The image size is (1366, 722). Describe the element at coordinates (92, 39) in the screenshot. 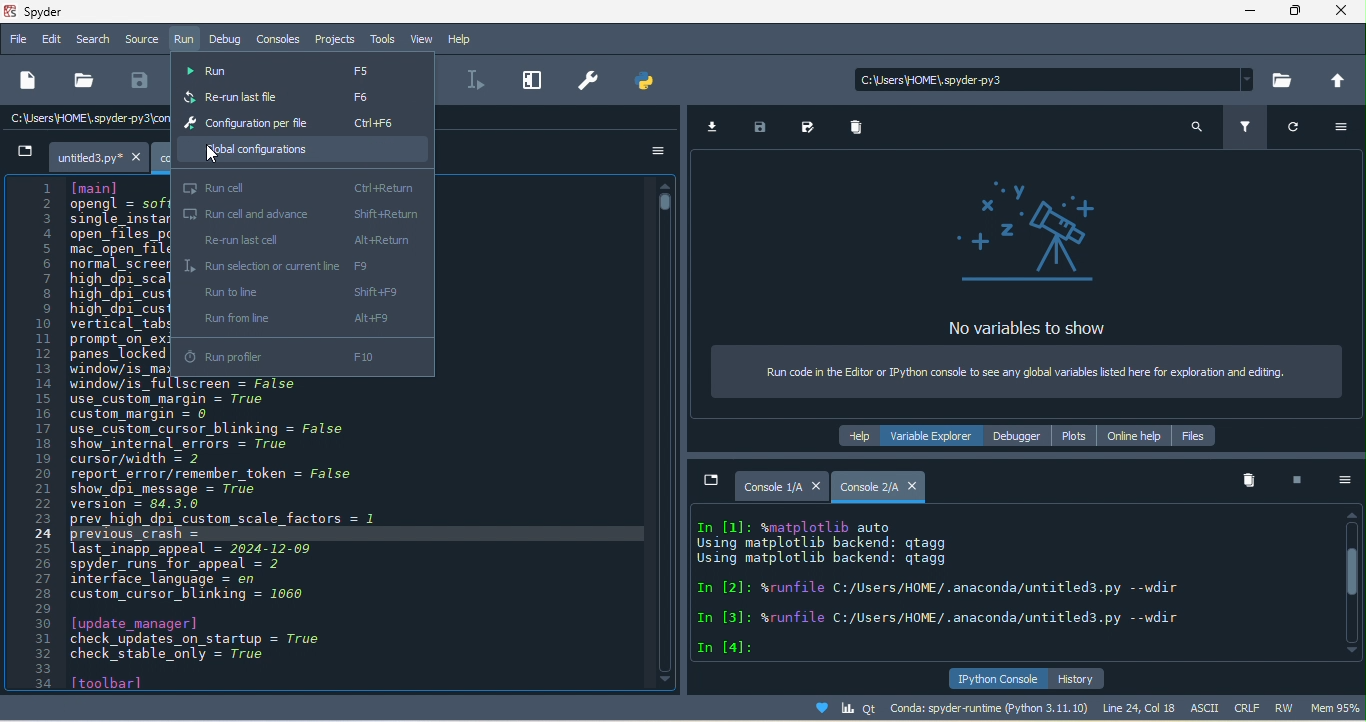

I see `` at that location.